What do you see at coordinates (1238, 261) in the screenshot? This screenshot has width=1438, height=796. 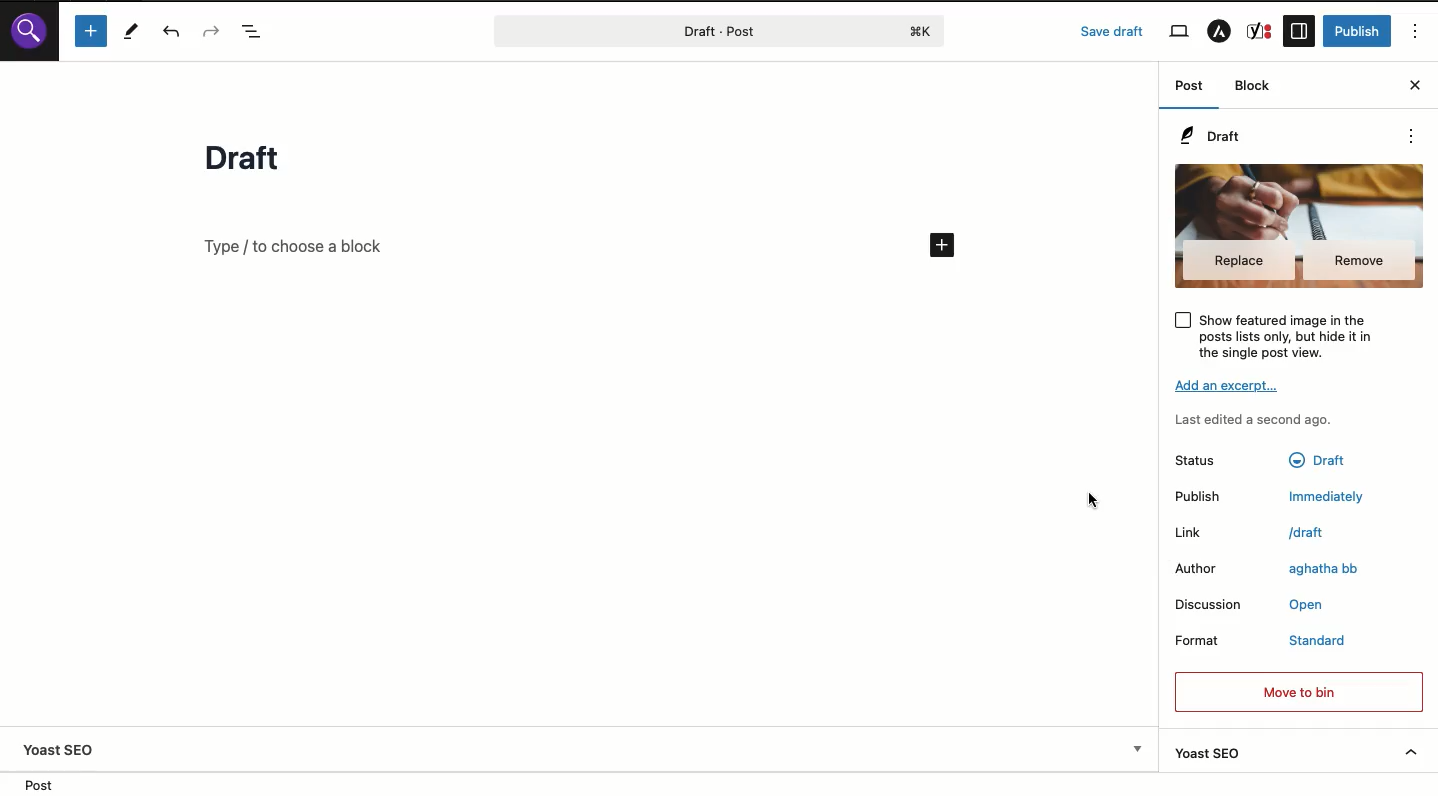 I see `Replace ` at bounding box center [1238, 261].